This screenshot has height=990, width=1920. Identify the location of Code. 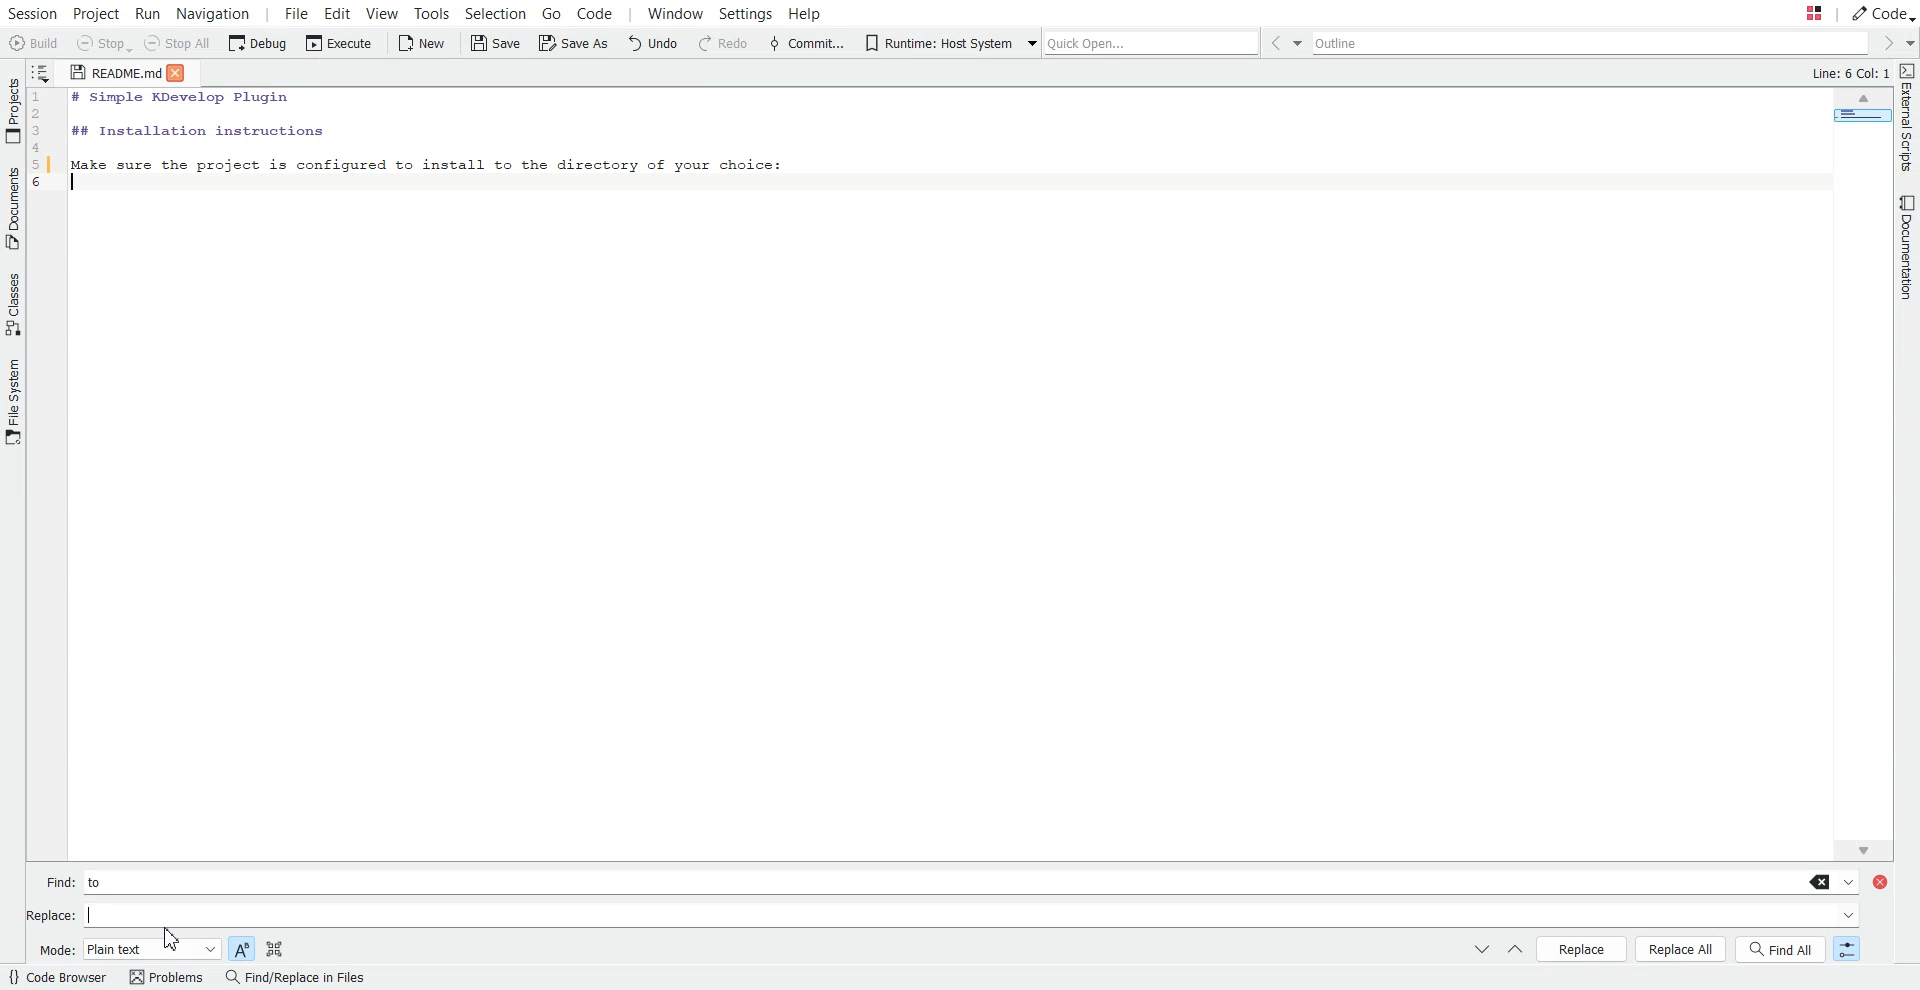
(1882, 13).